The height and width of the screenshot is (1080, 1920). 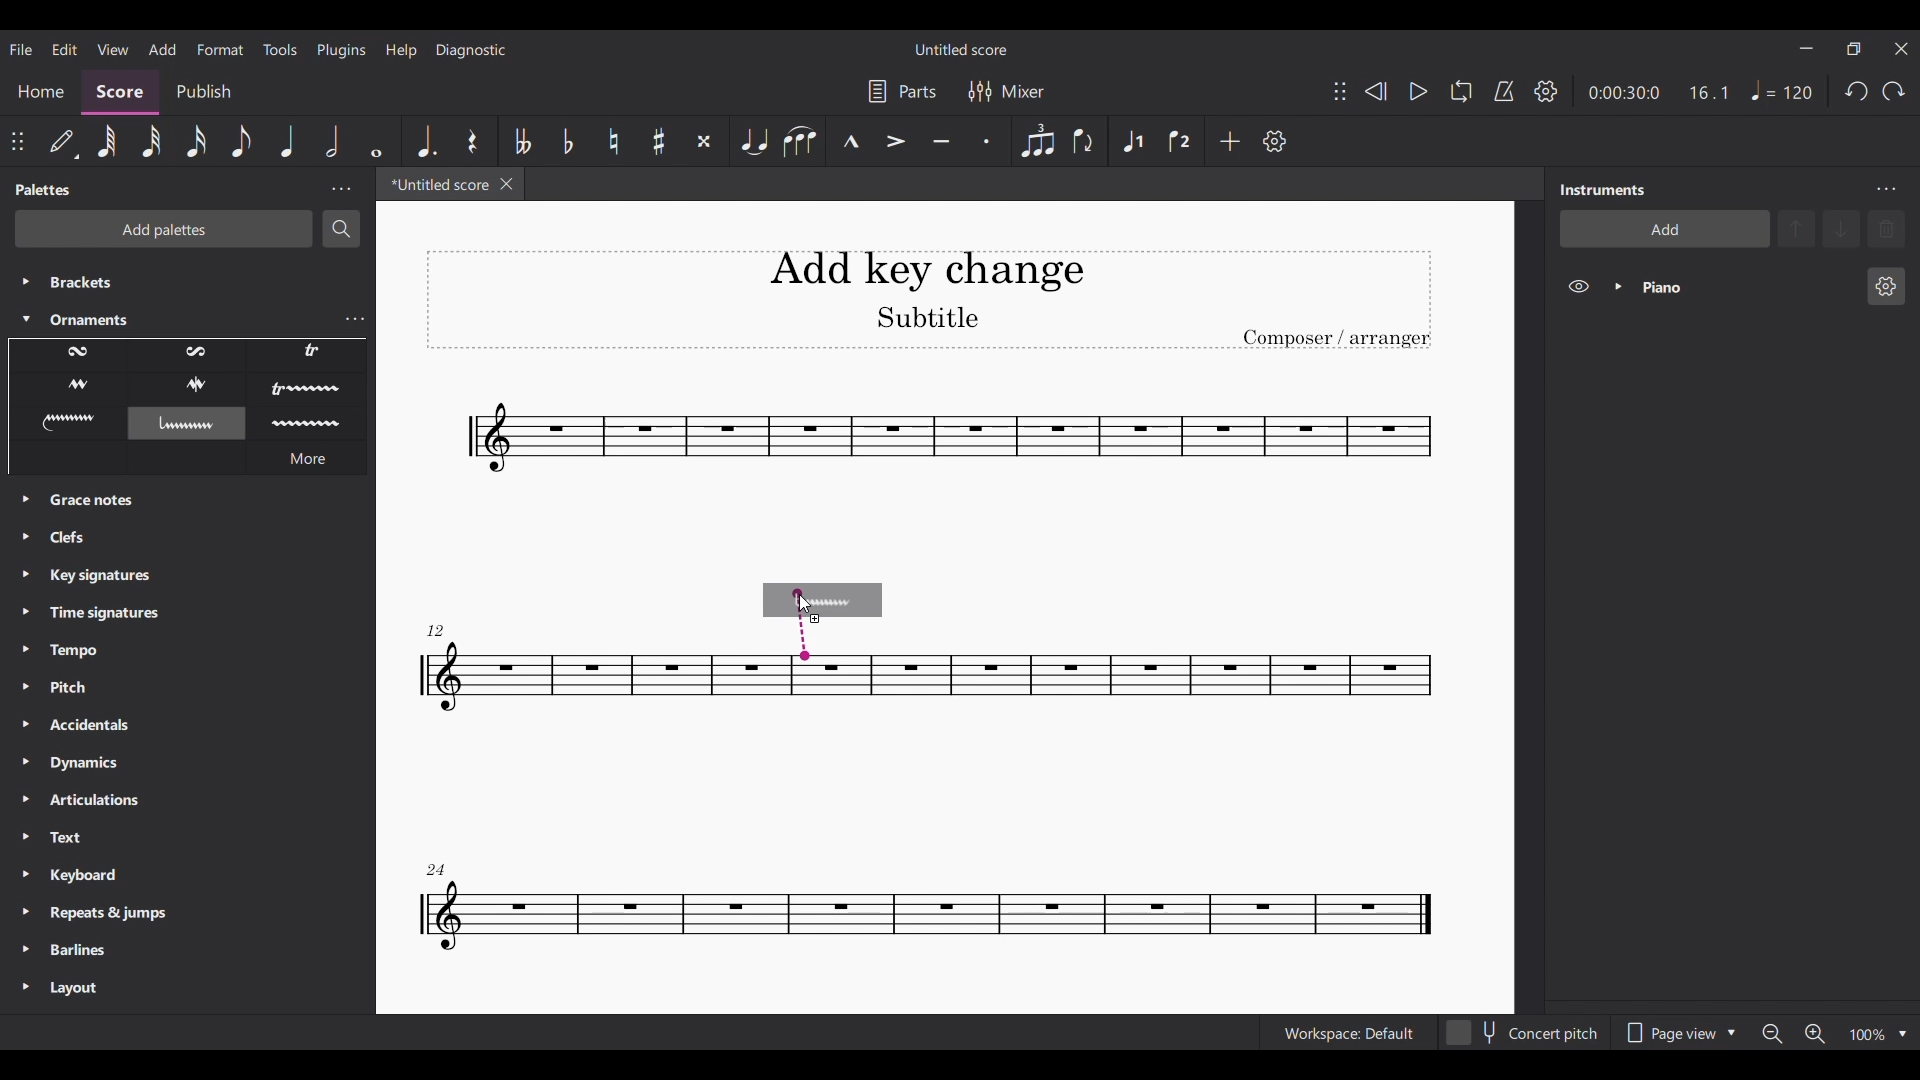 I want to click on Mixer settings, so click(x=1006, y=92).